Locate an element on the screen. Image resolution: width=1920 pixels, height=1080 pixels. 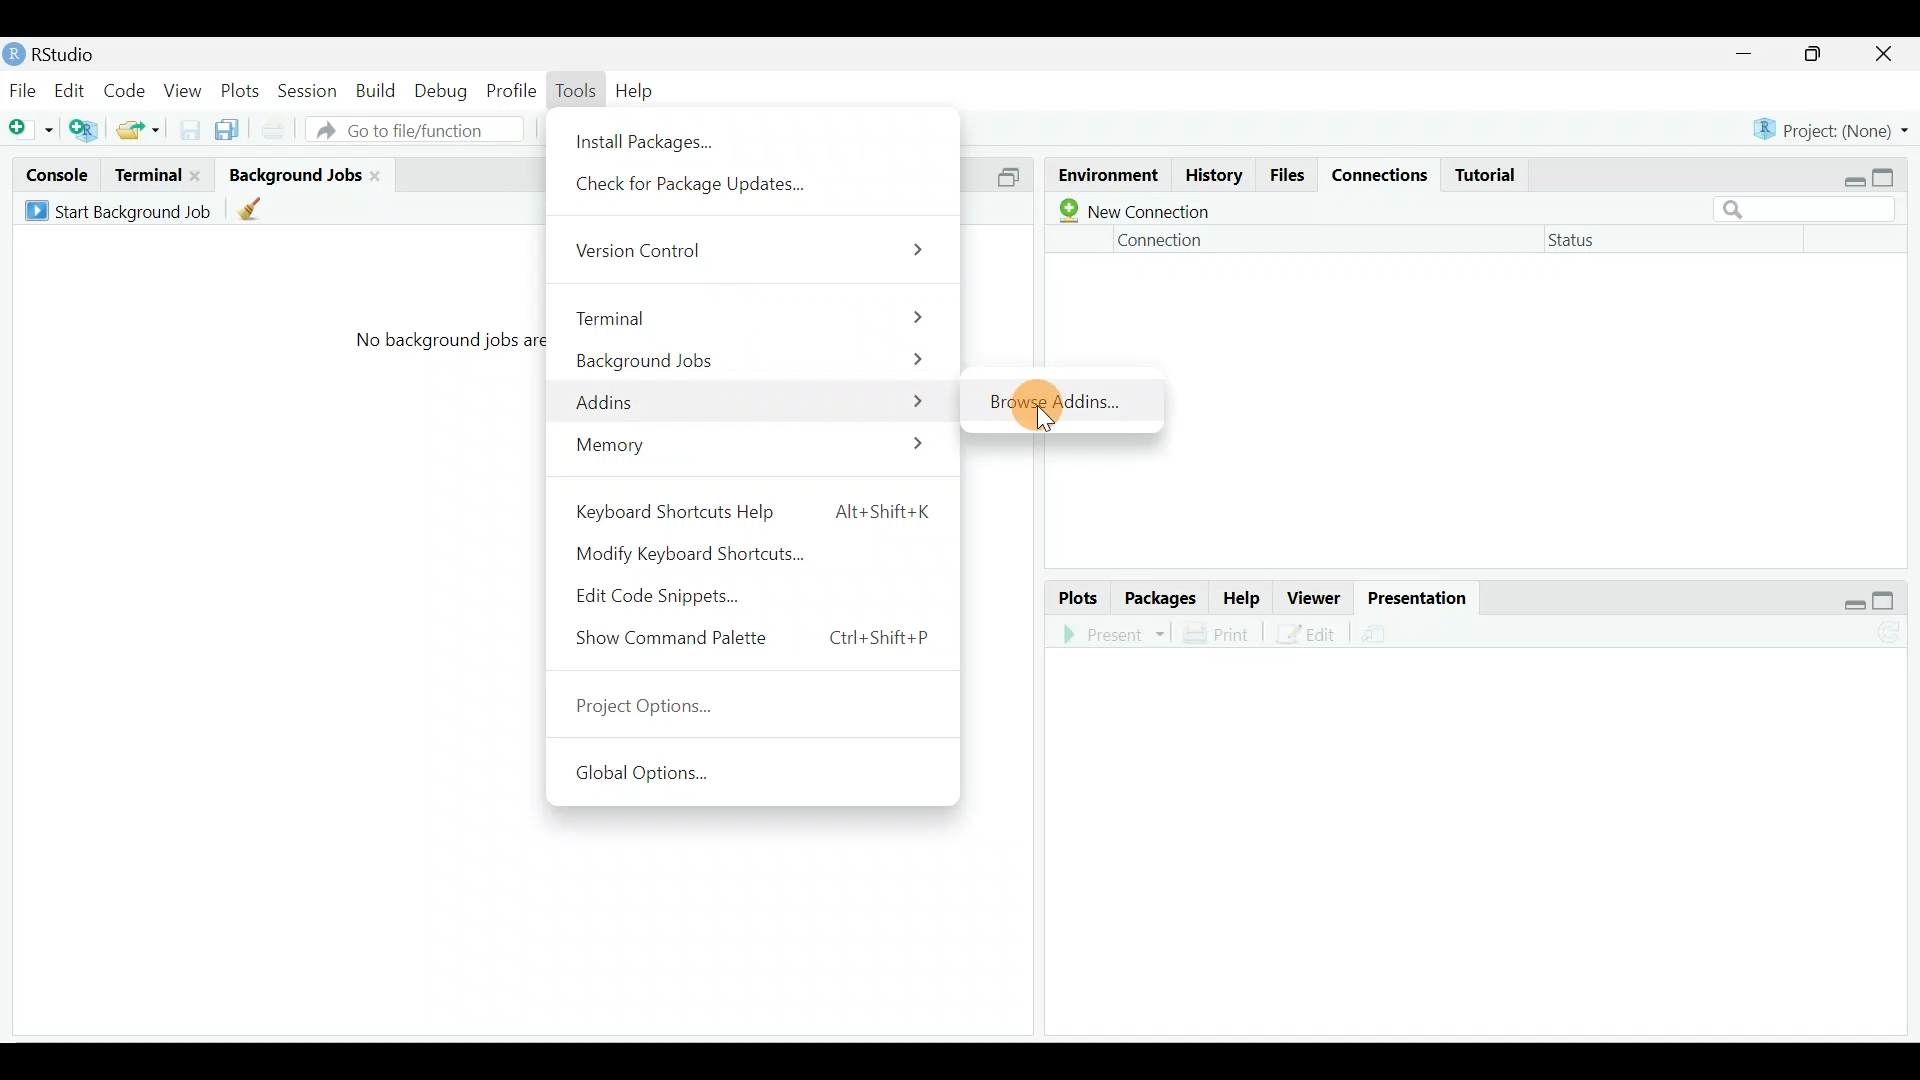
Bring Addins. is located at coordinates (1056, 397).